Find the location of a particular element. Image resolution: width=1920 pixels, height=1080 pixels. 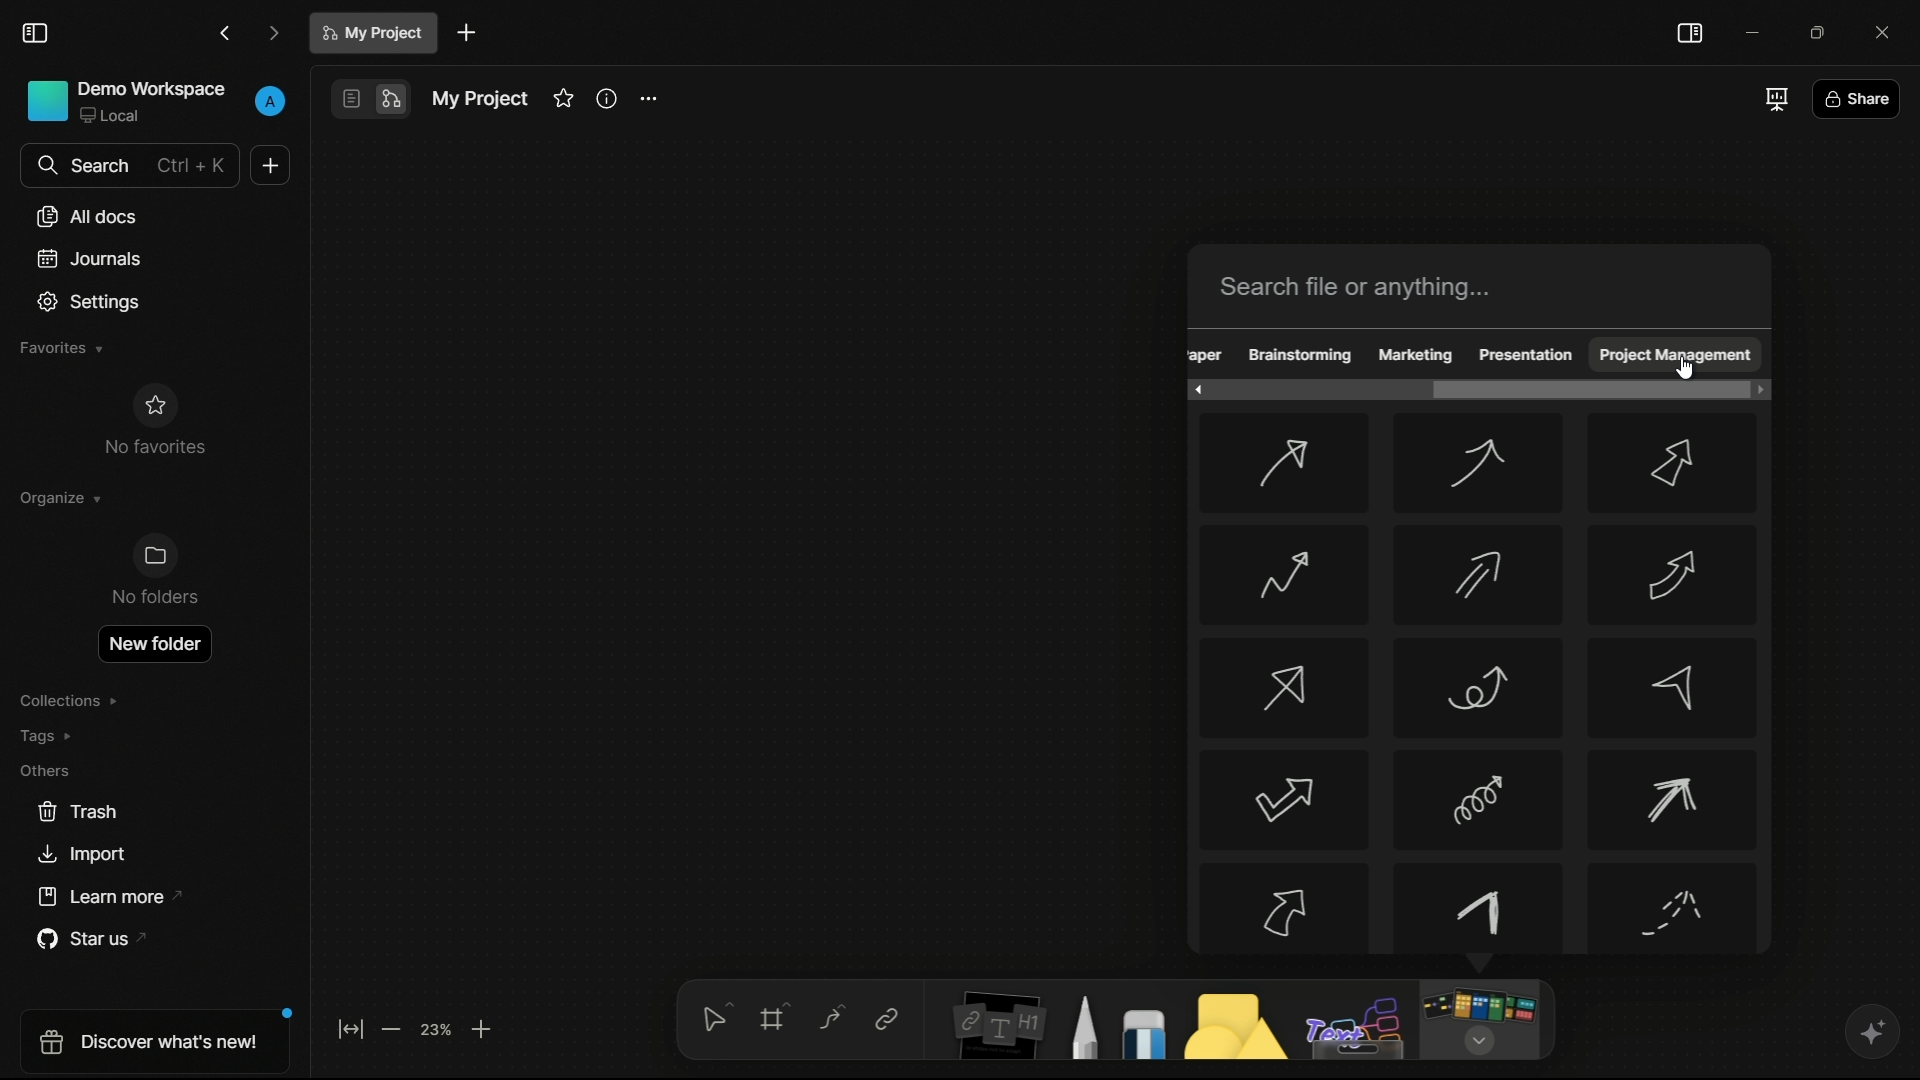

document name is located at coordinates (376, 33).